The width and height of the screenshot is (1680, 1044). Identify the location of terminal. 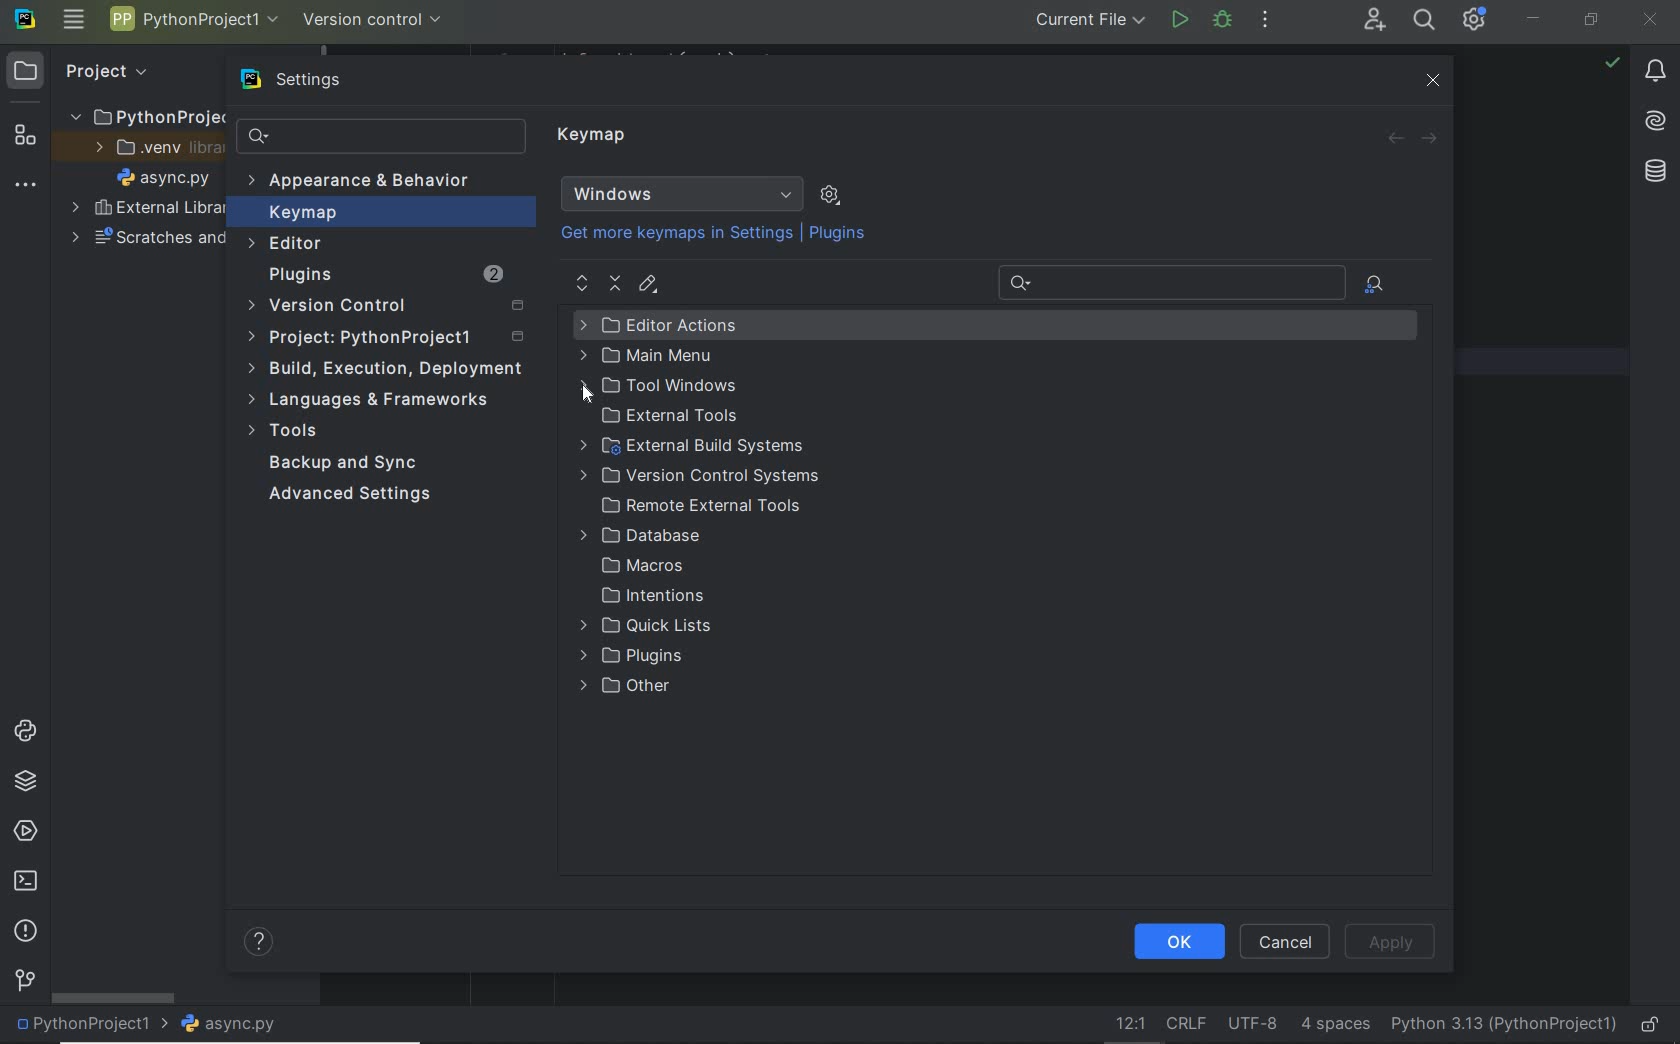
(24, 882).